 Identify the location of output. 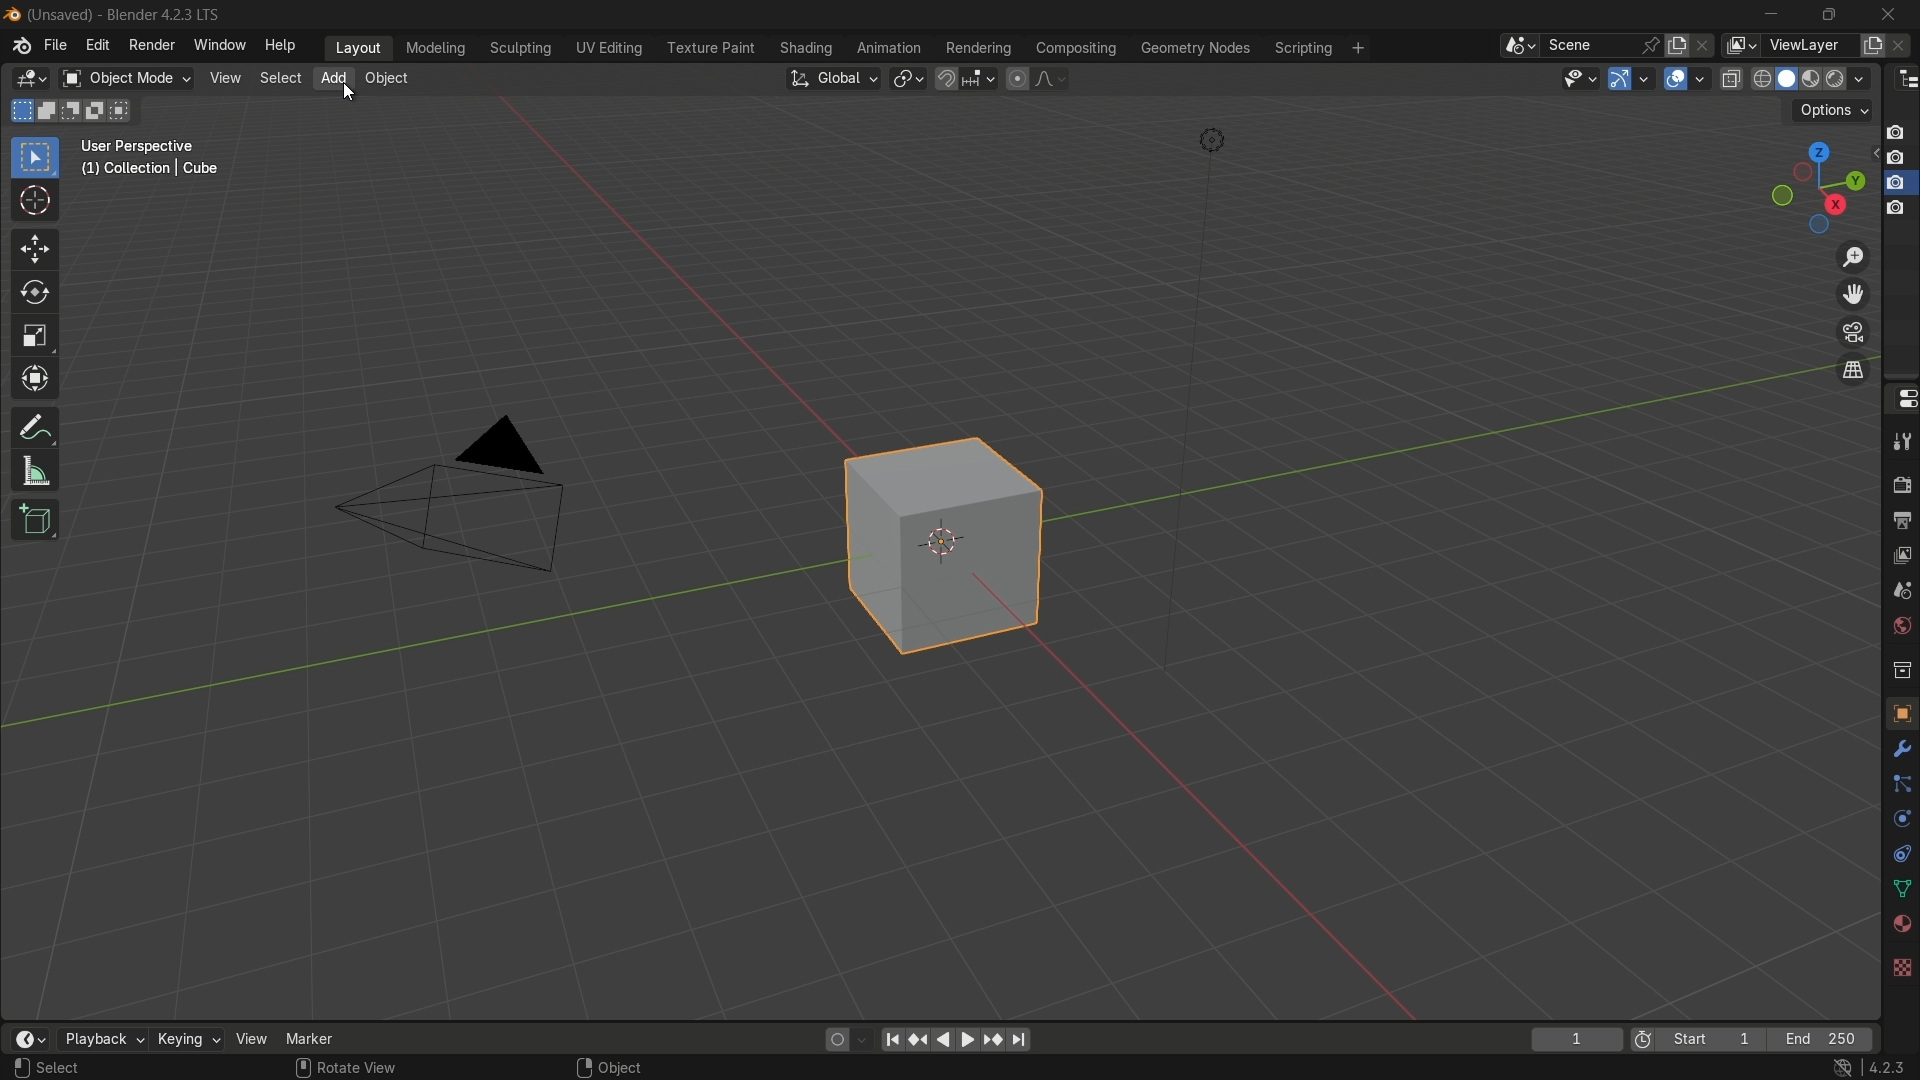
(1899, 521).